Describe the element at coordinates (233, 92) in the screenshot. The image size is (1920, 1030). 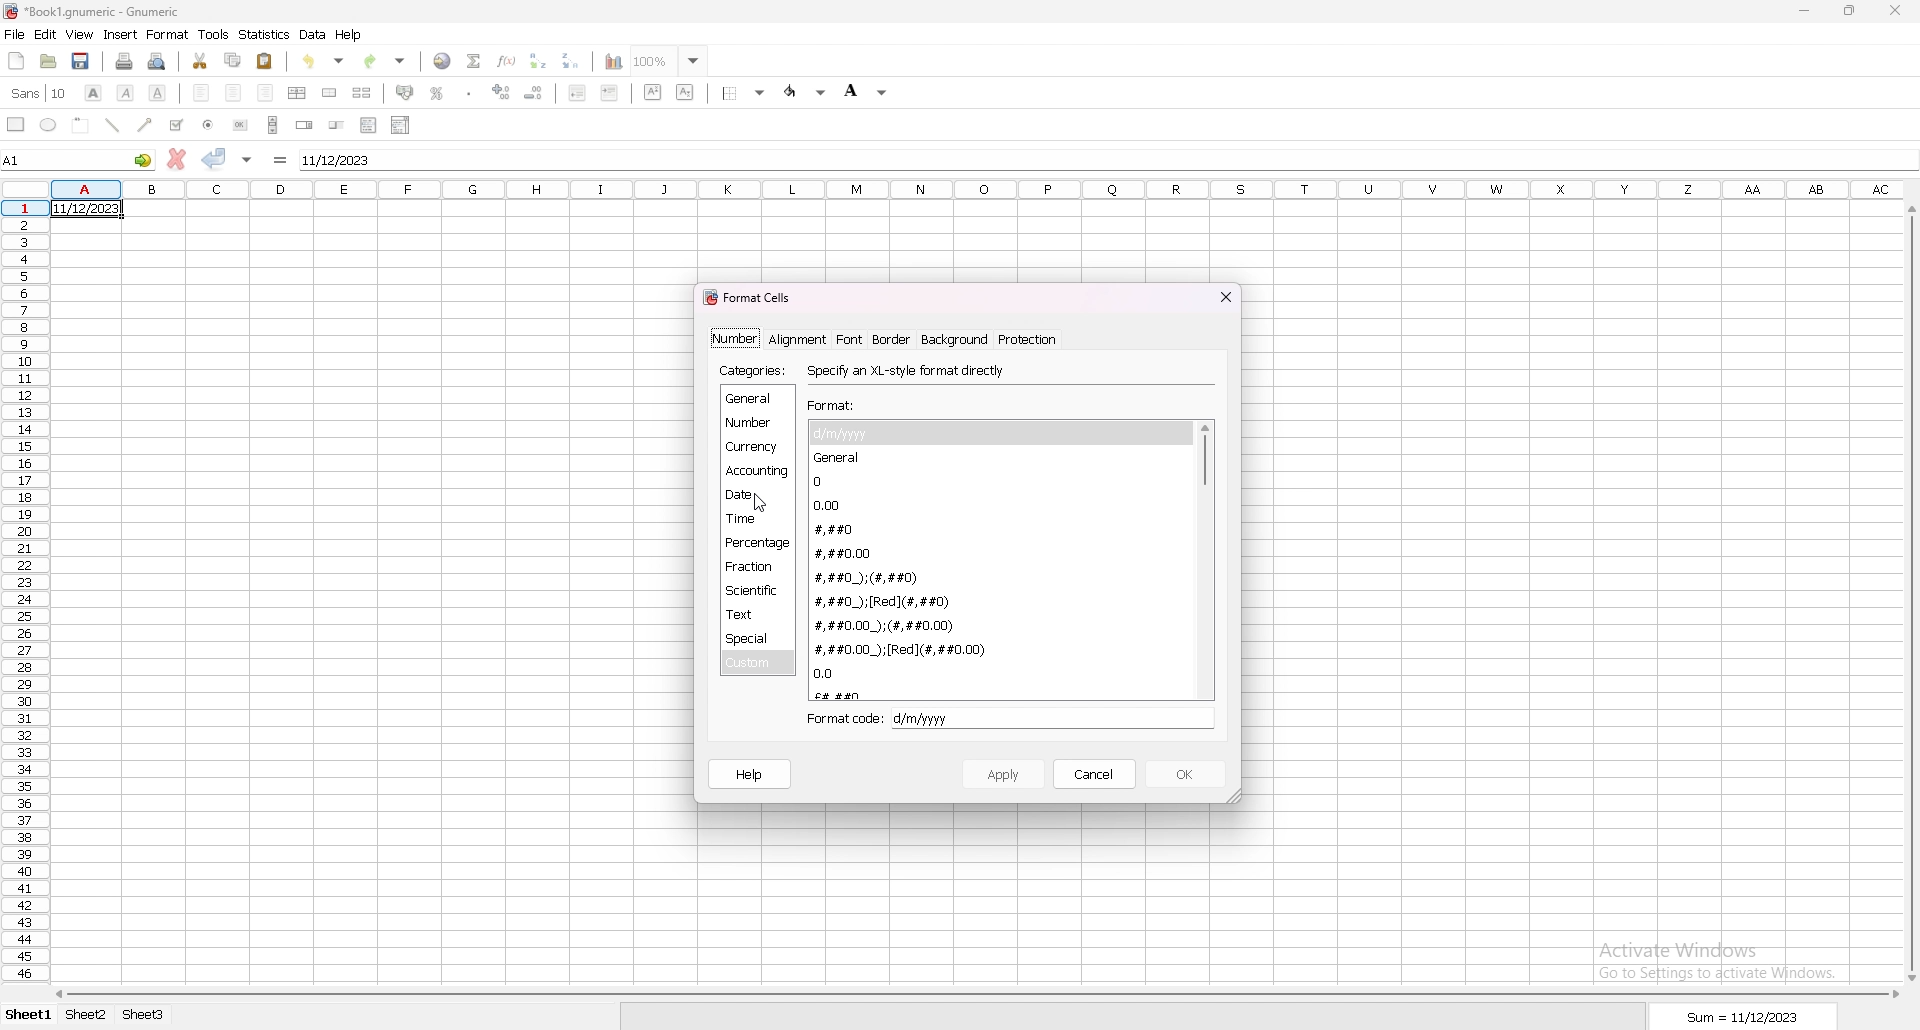
I see `centre` at that location.